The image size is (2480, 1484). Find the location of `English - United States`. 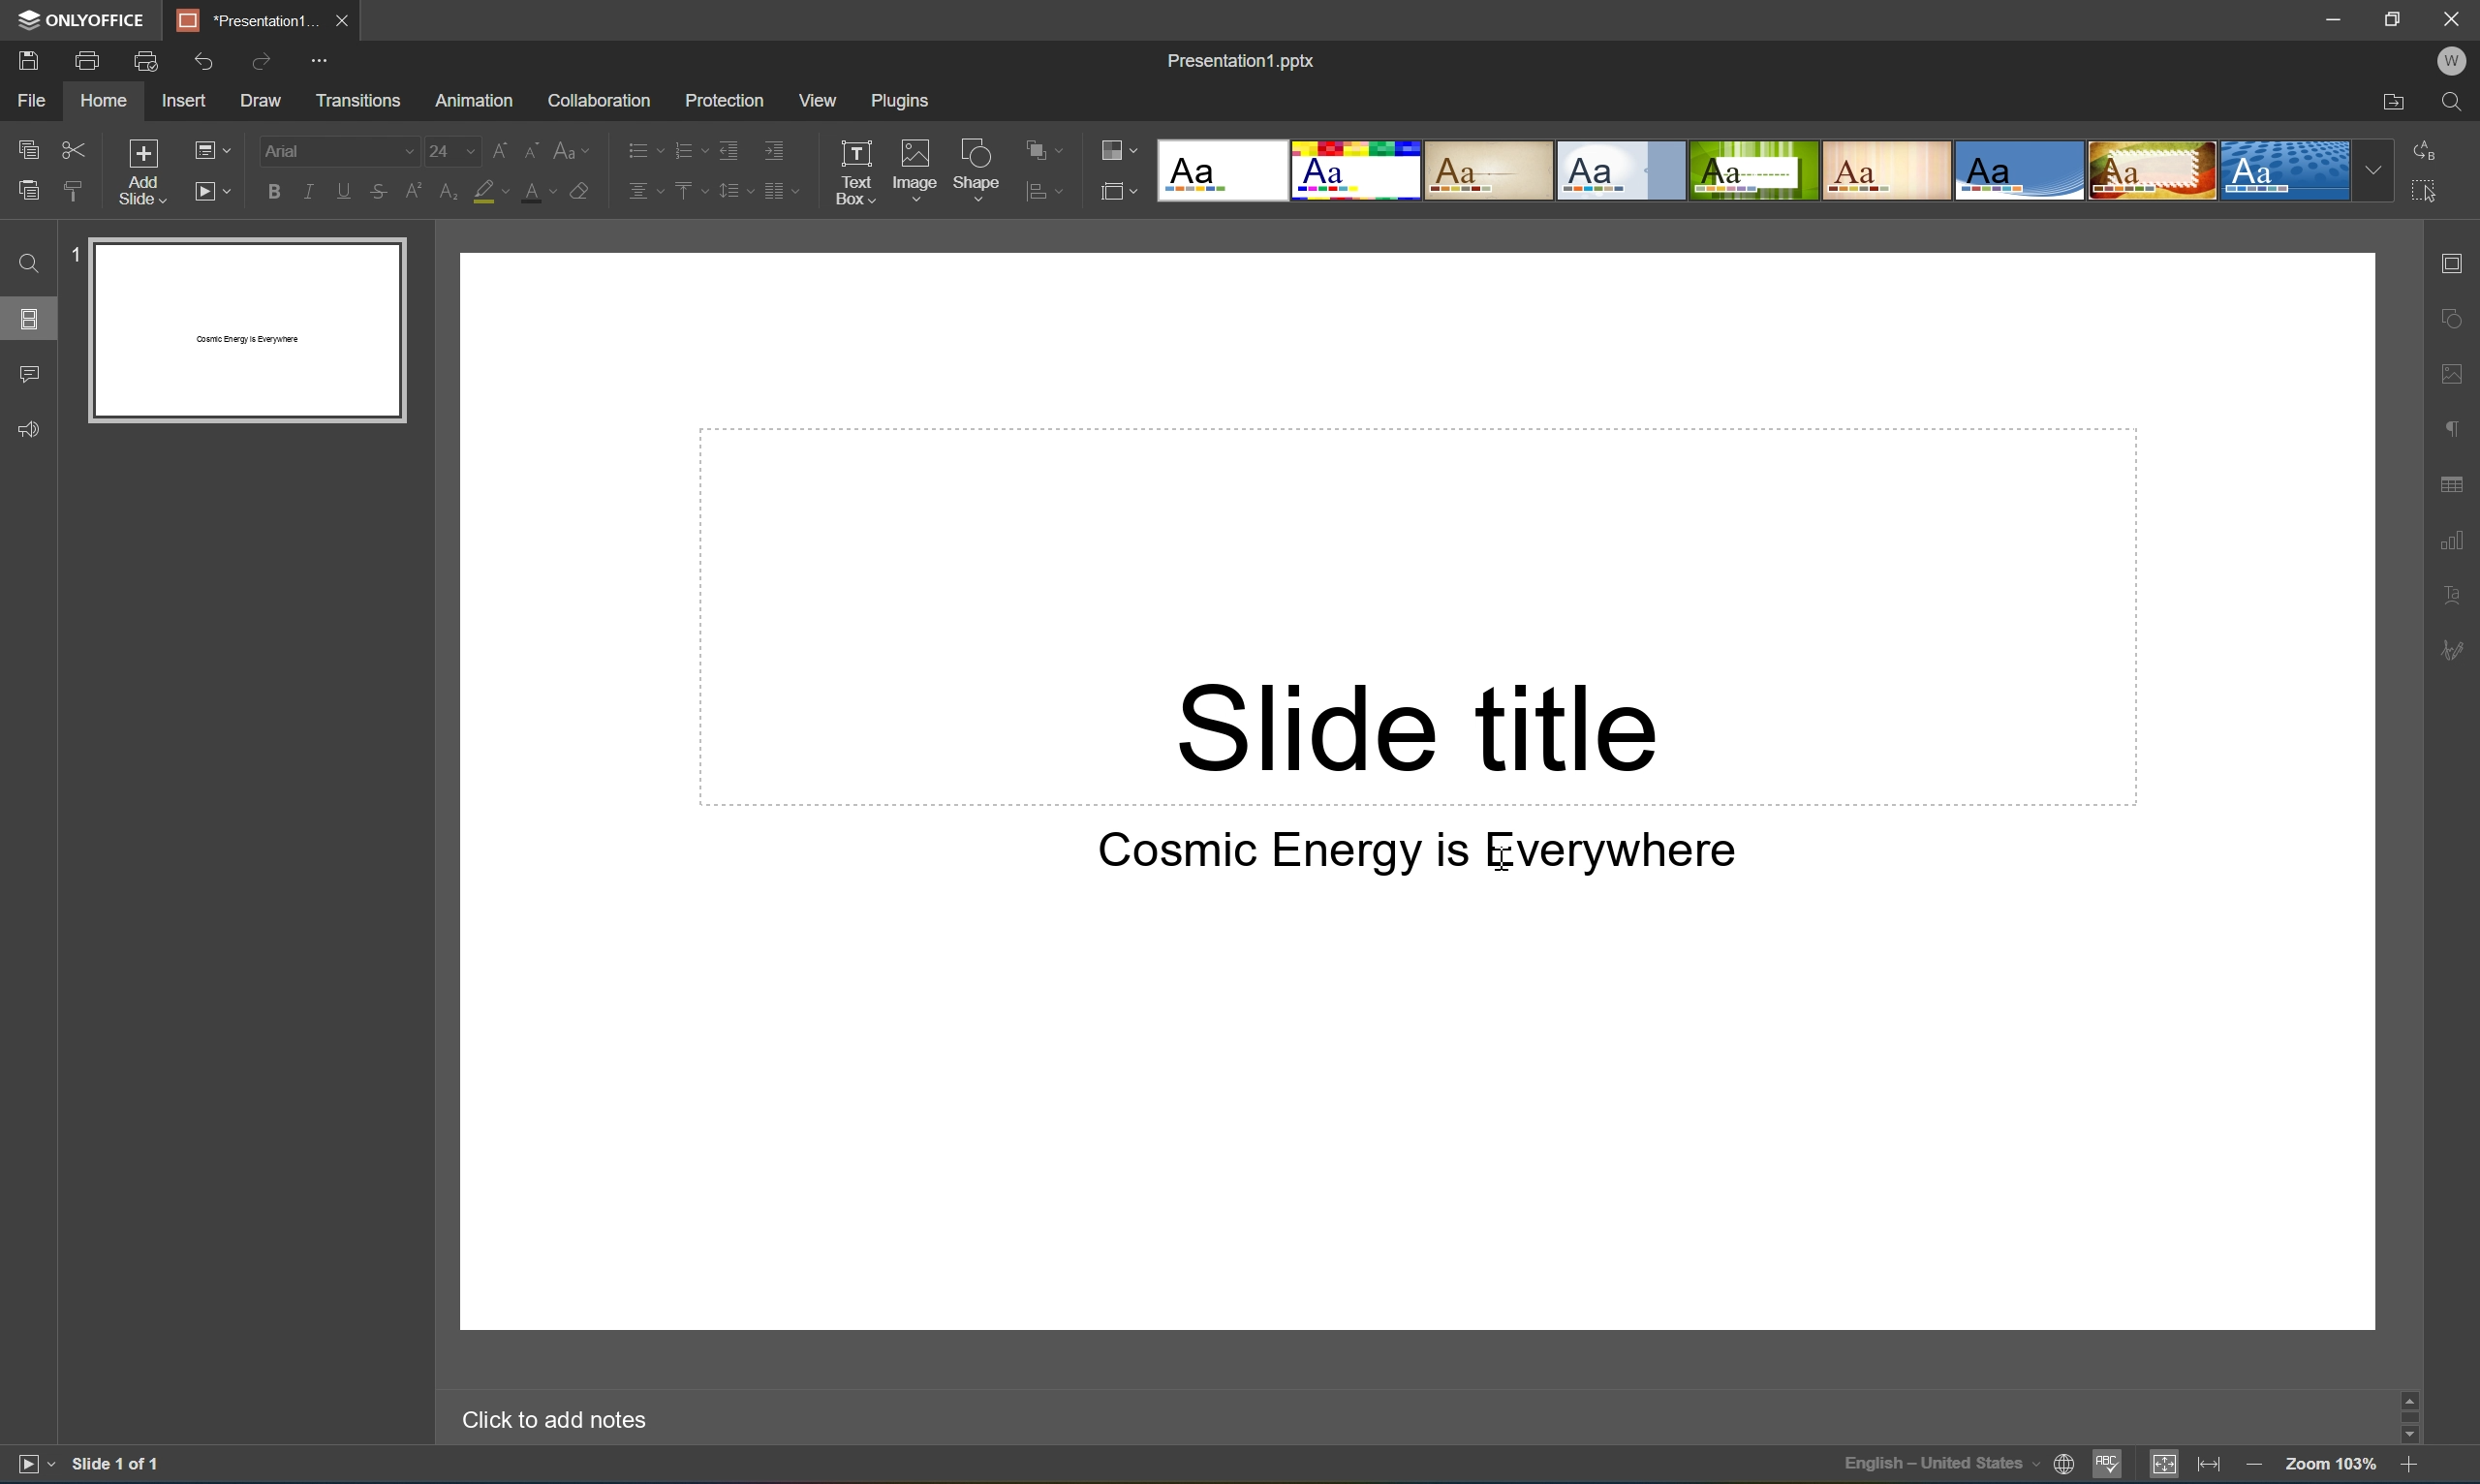

English - United States is located at coordinates (1939, 1465).